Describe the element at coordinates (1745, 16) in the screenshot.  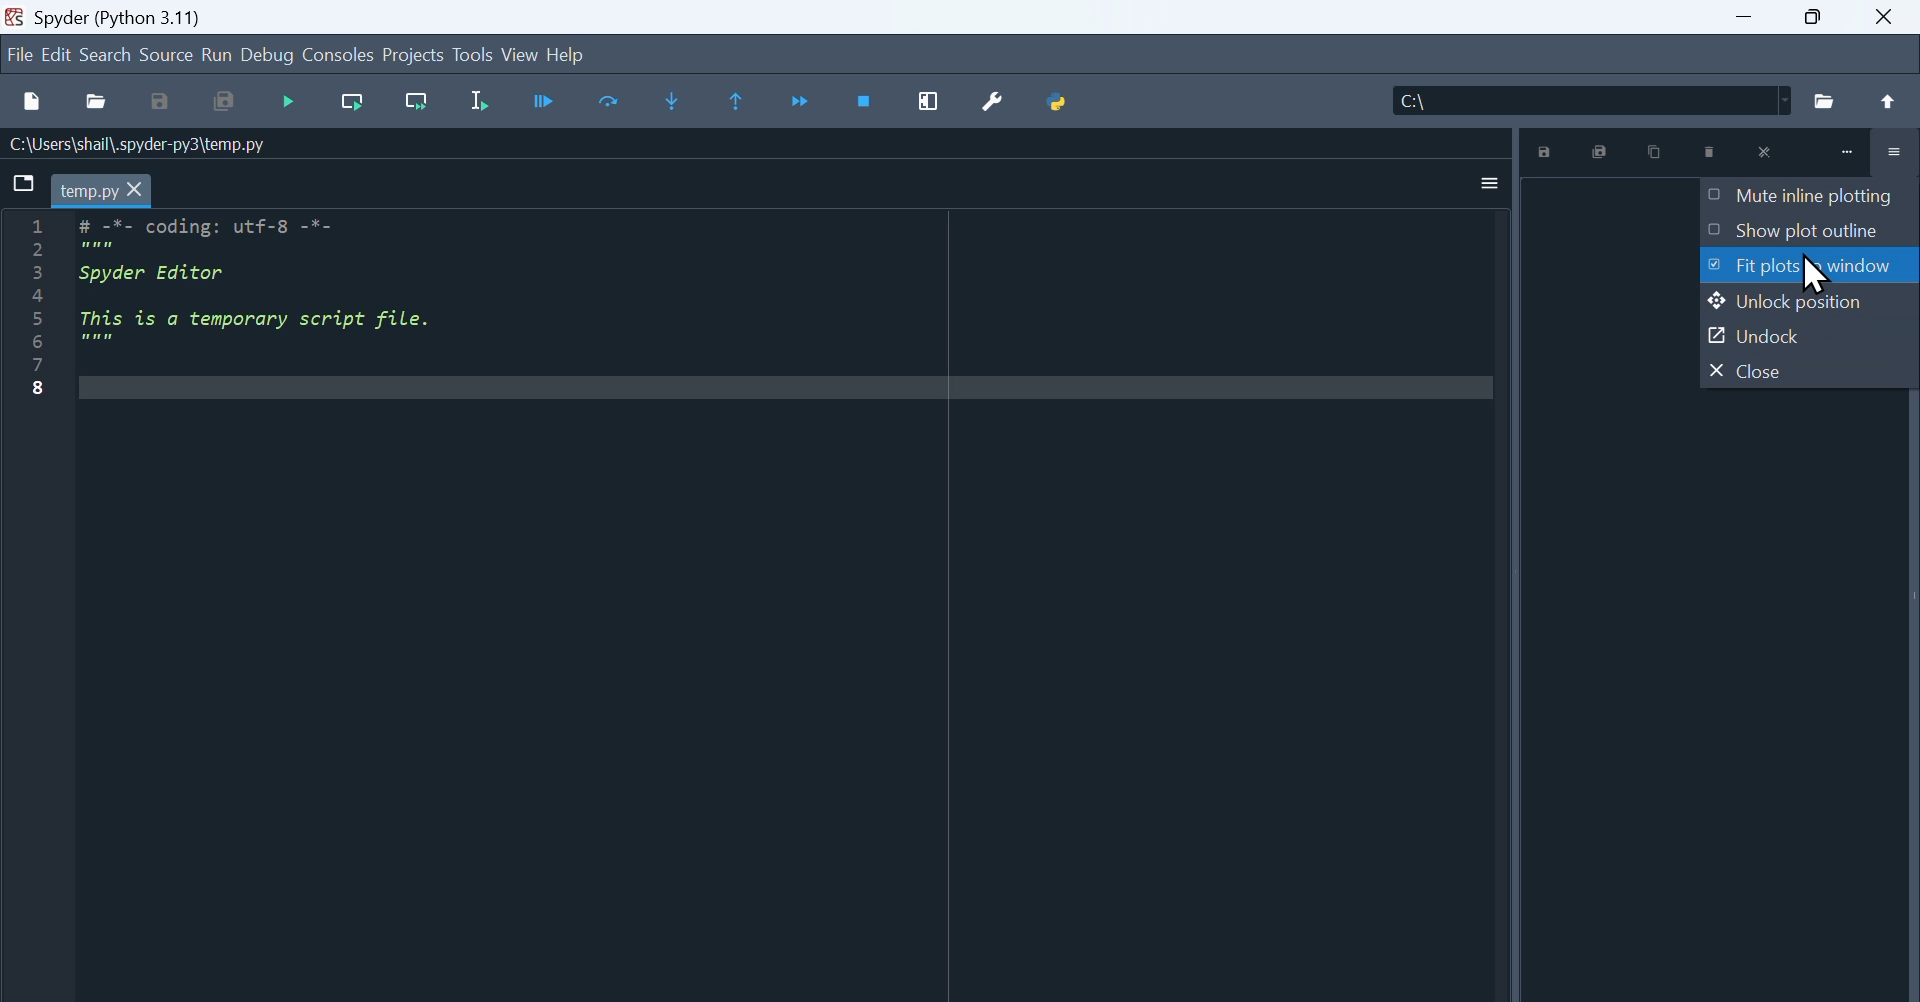
I see `minimise` at that location.